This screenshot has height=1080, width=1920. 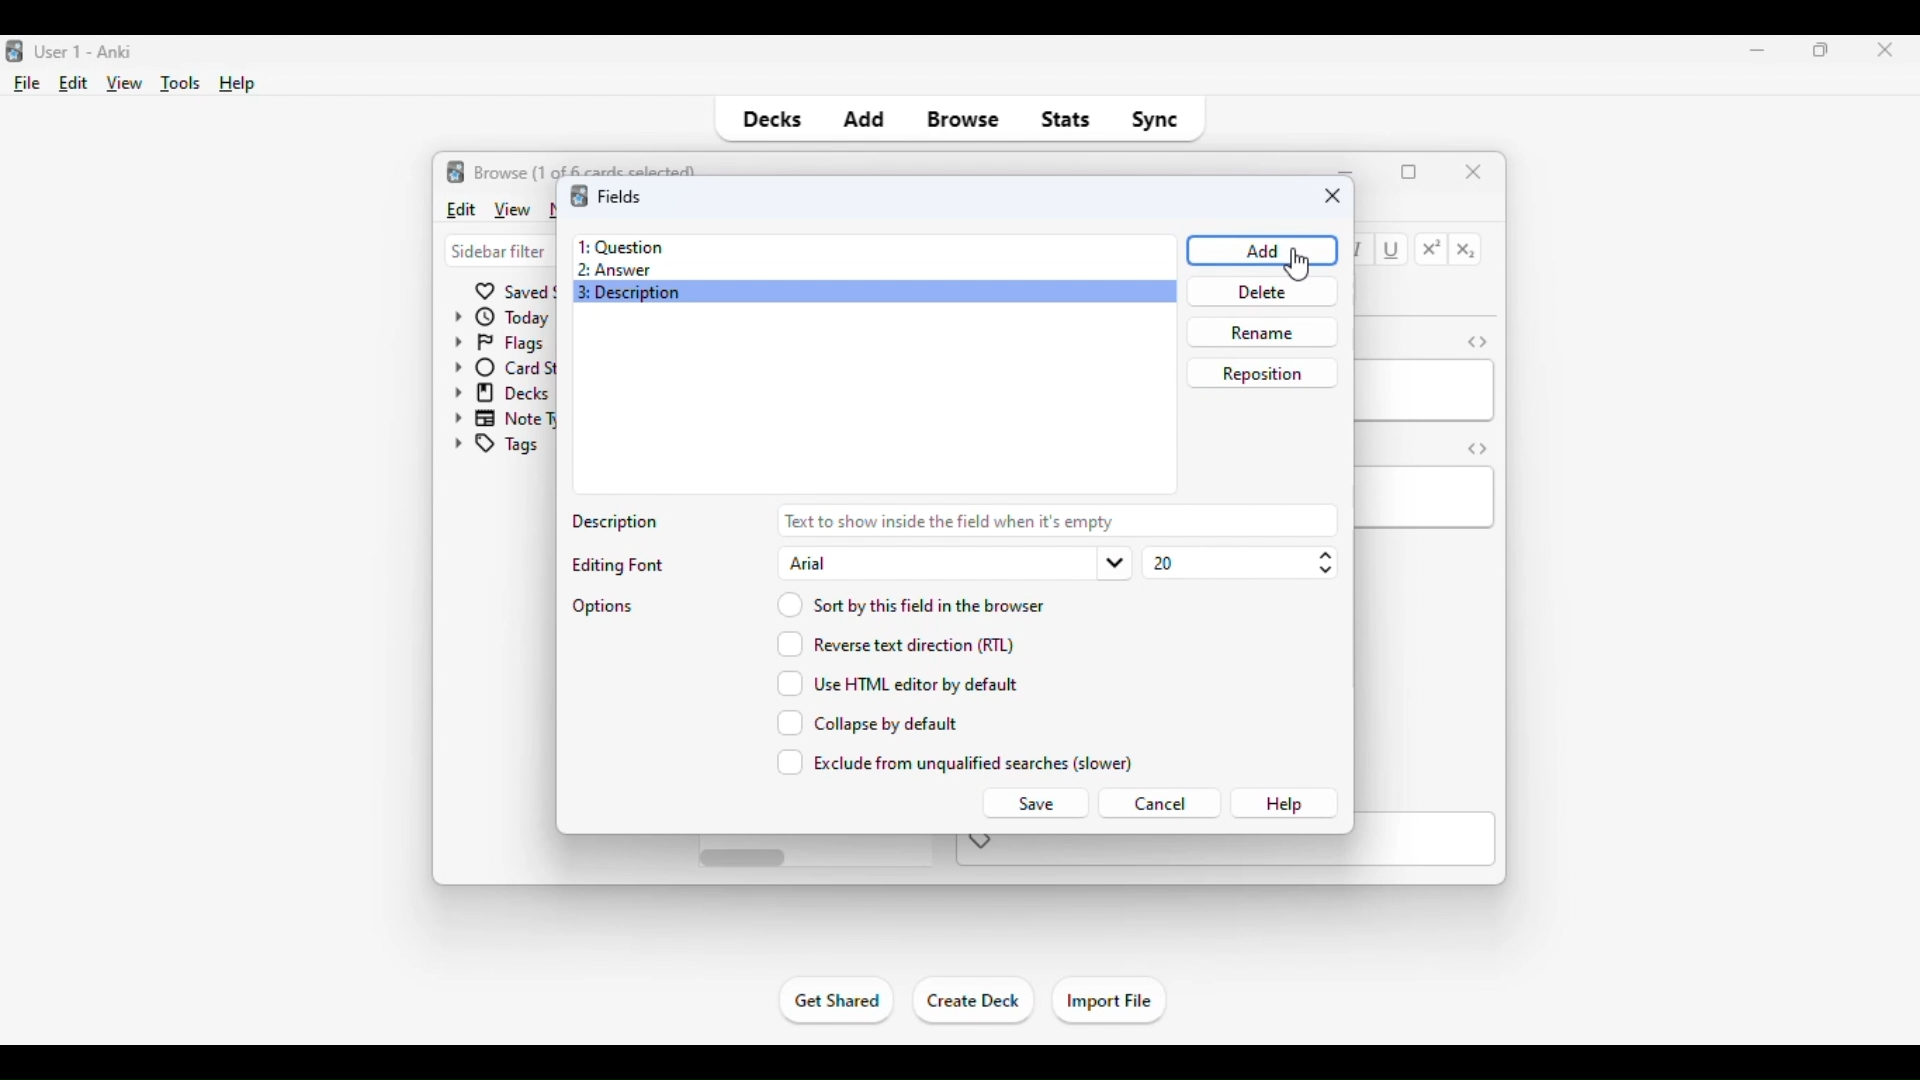 I want to click on toggle HTML editor, so click(x=1478, y=448).